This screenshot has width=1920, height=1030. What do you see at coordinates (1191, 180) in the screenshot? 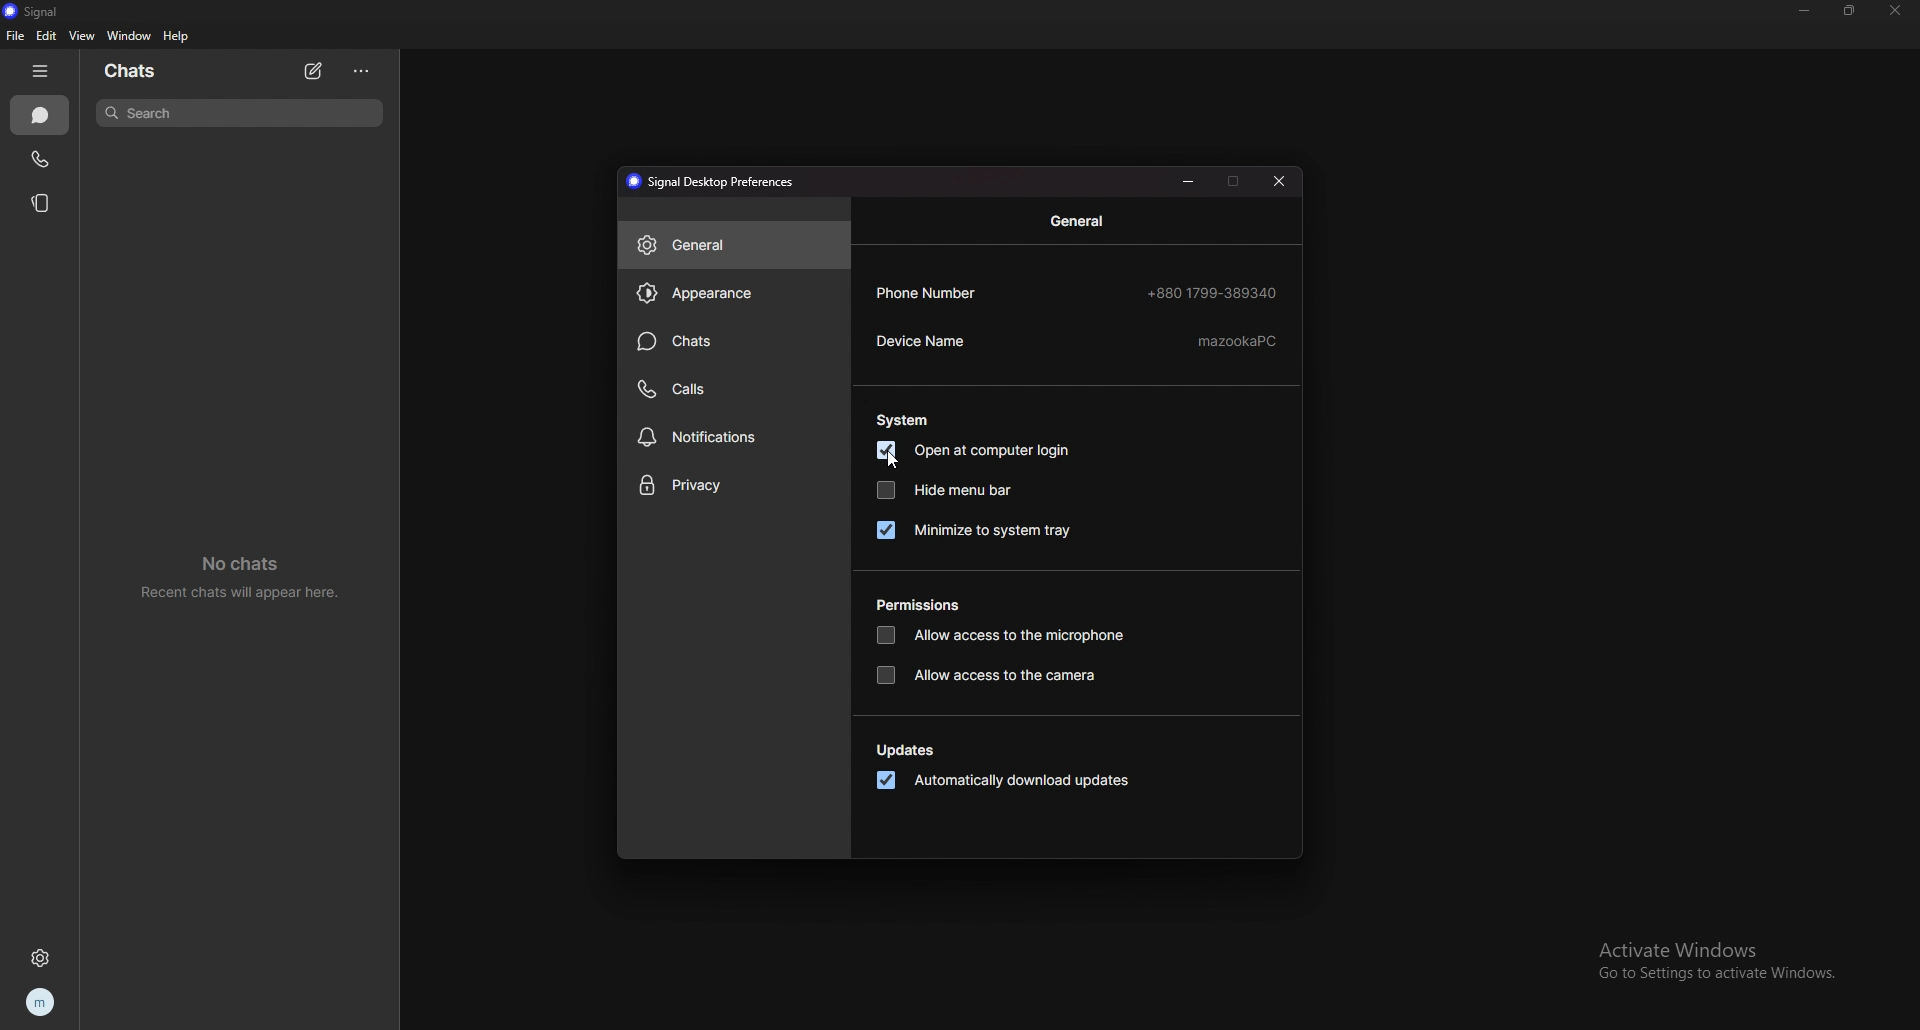
I see `minimize` at bounding box center [1191, 180].